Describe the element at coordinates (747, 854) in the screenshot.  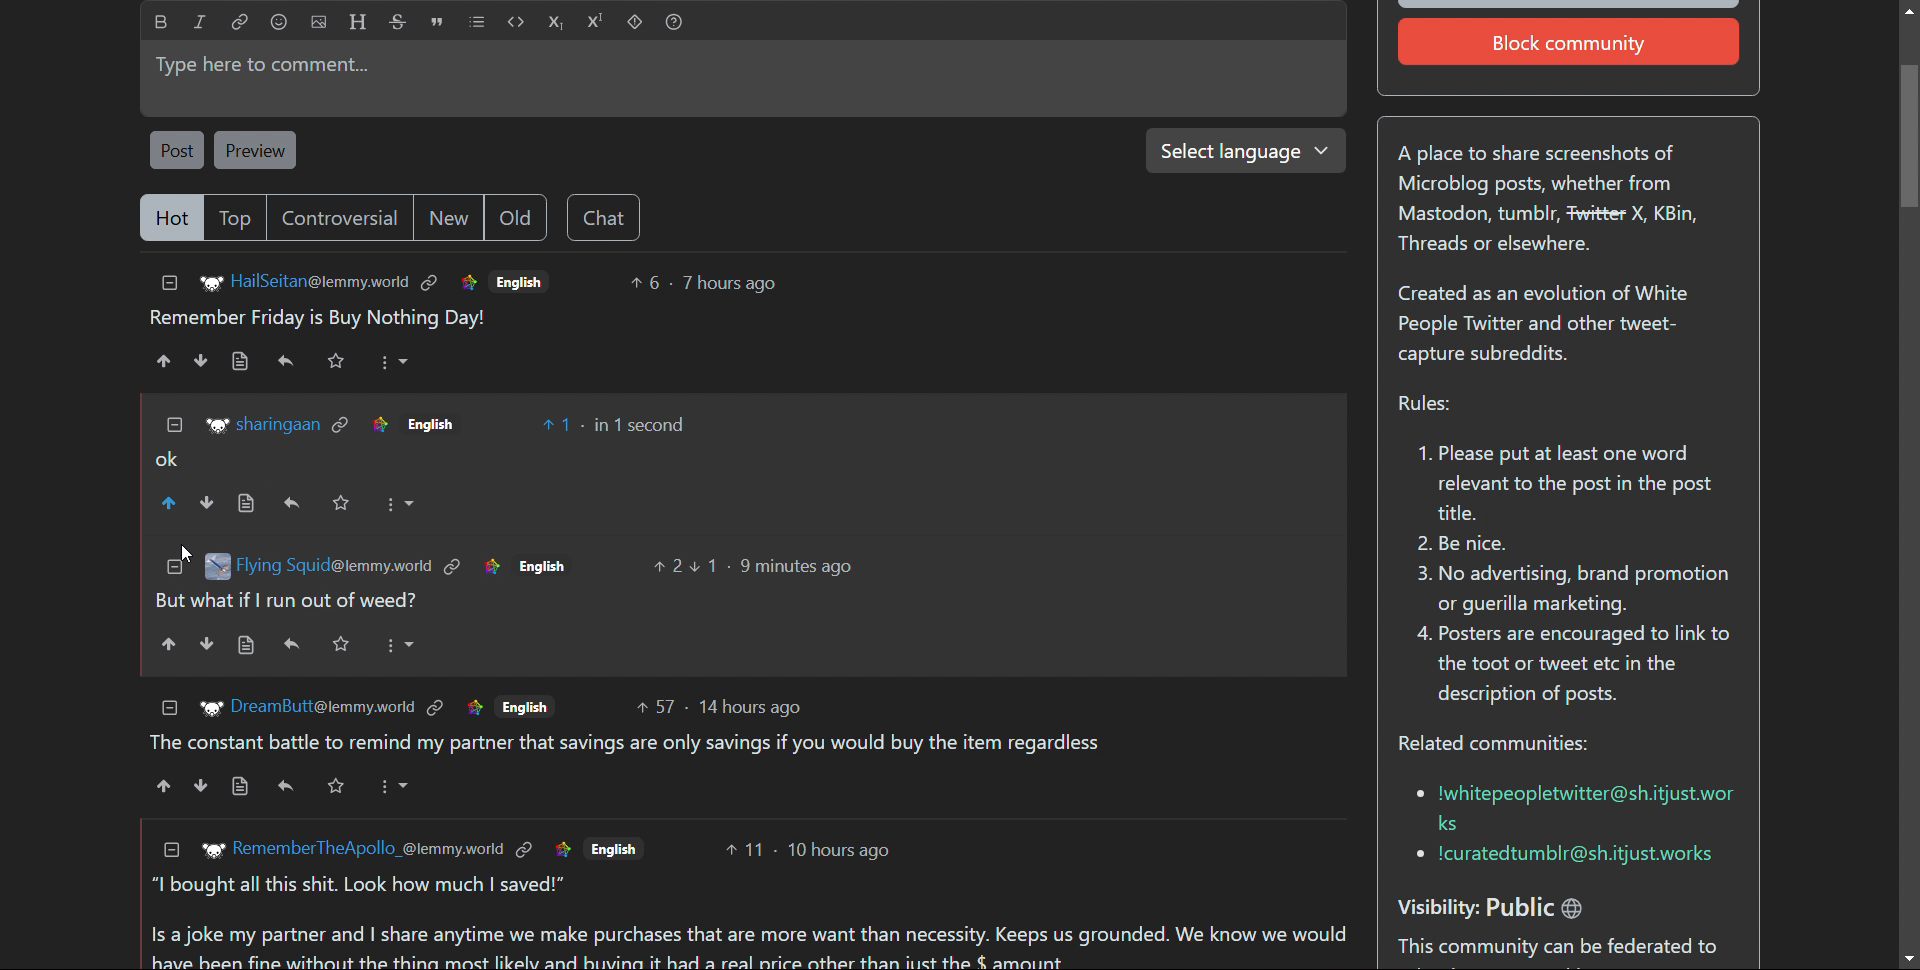
I see `number of upvotes` at that location.